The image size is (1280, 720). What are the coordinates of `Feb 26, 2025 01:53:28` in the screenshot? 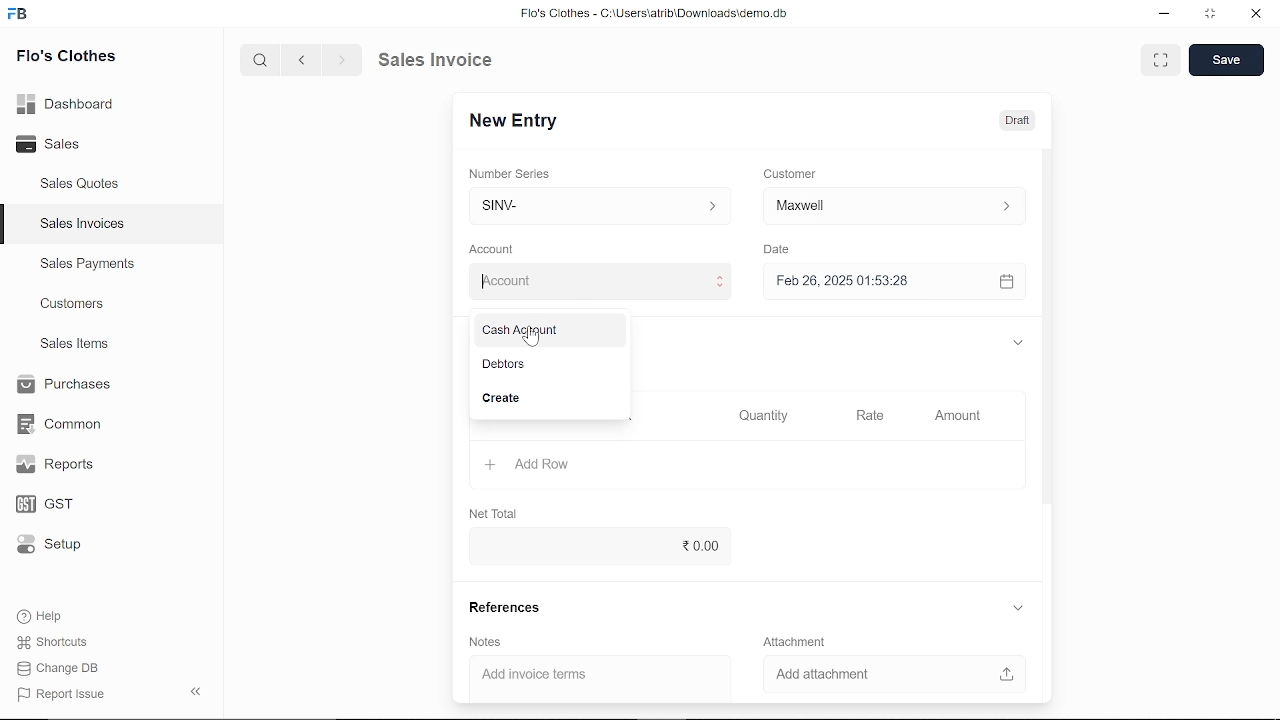 It's located at (870, 282).